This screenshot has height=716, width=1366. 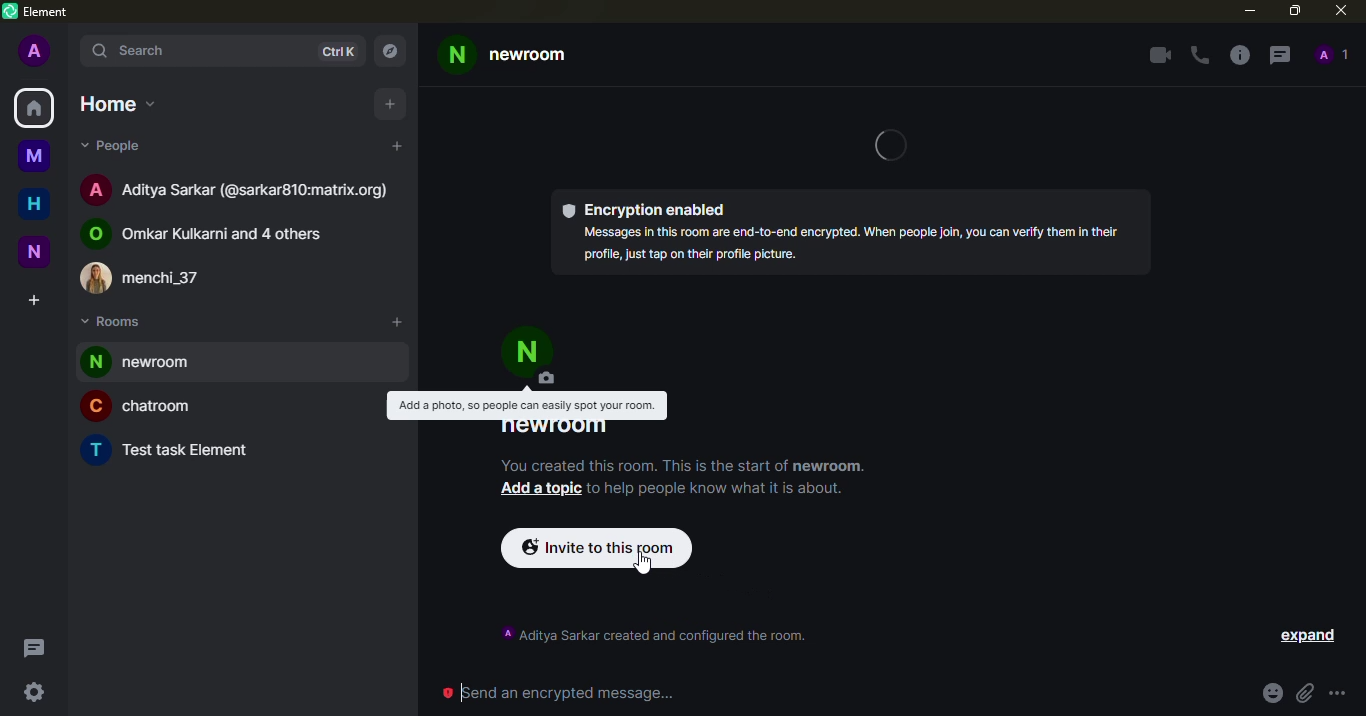 What do you see at coordinates (644, 566) in the screenshot?
I see `cursor` at bounding box center [644, 566].